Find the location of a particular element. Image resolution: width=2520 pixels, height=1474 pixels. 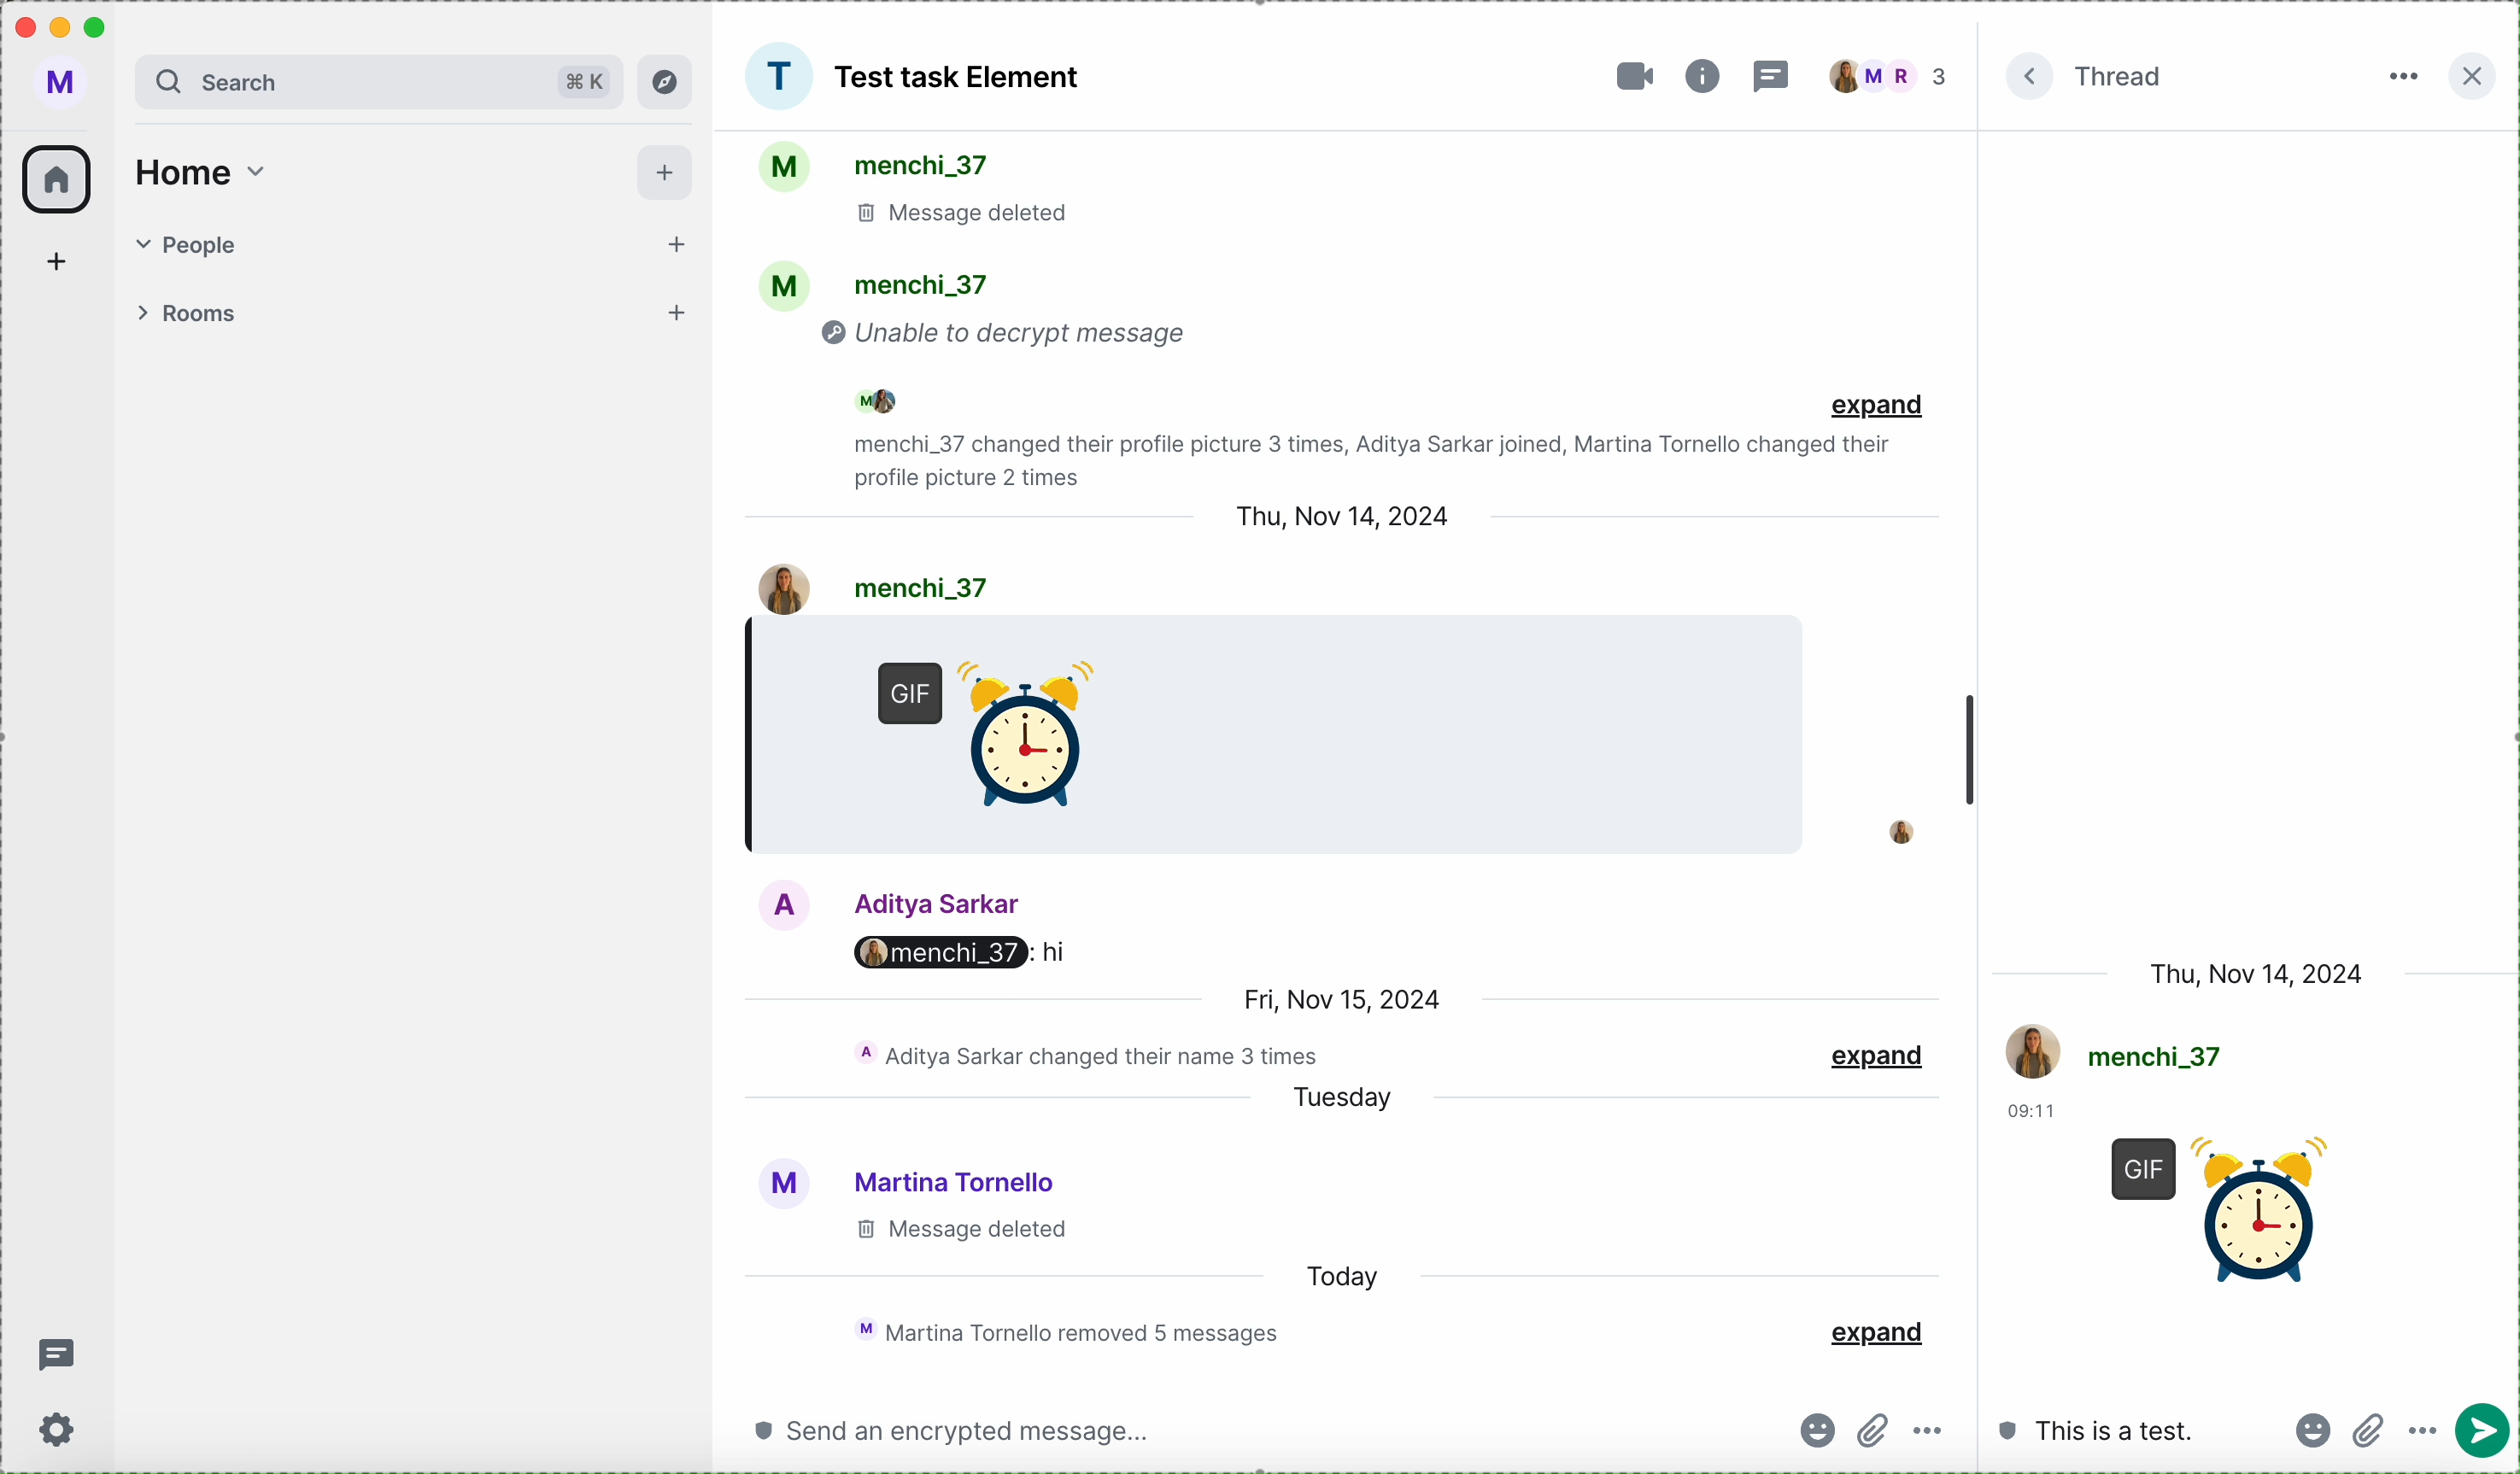

threads is located at coordinates (1775, 75).